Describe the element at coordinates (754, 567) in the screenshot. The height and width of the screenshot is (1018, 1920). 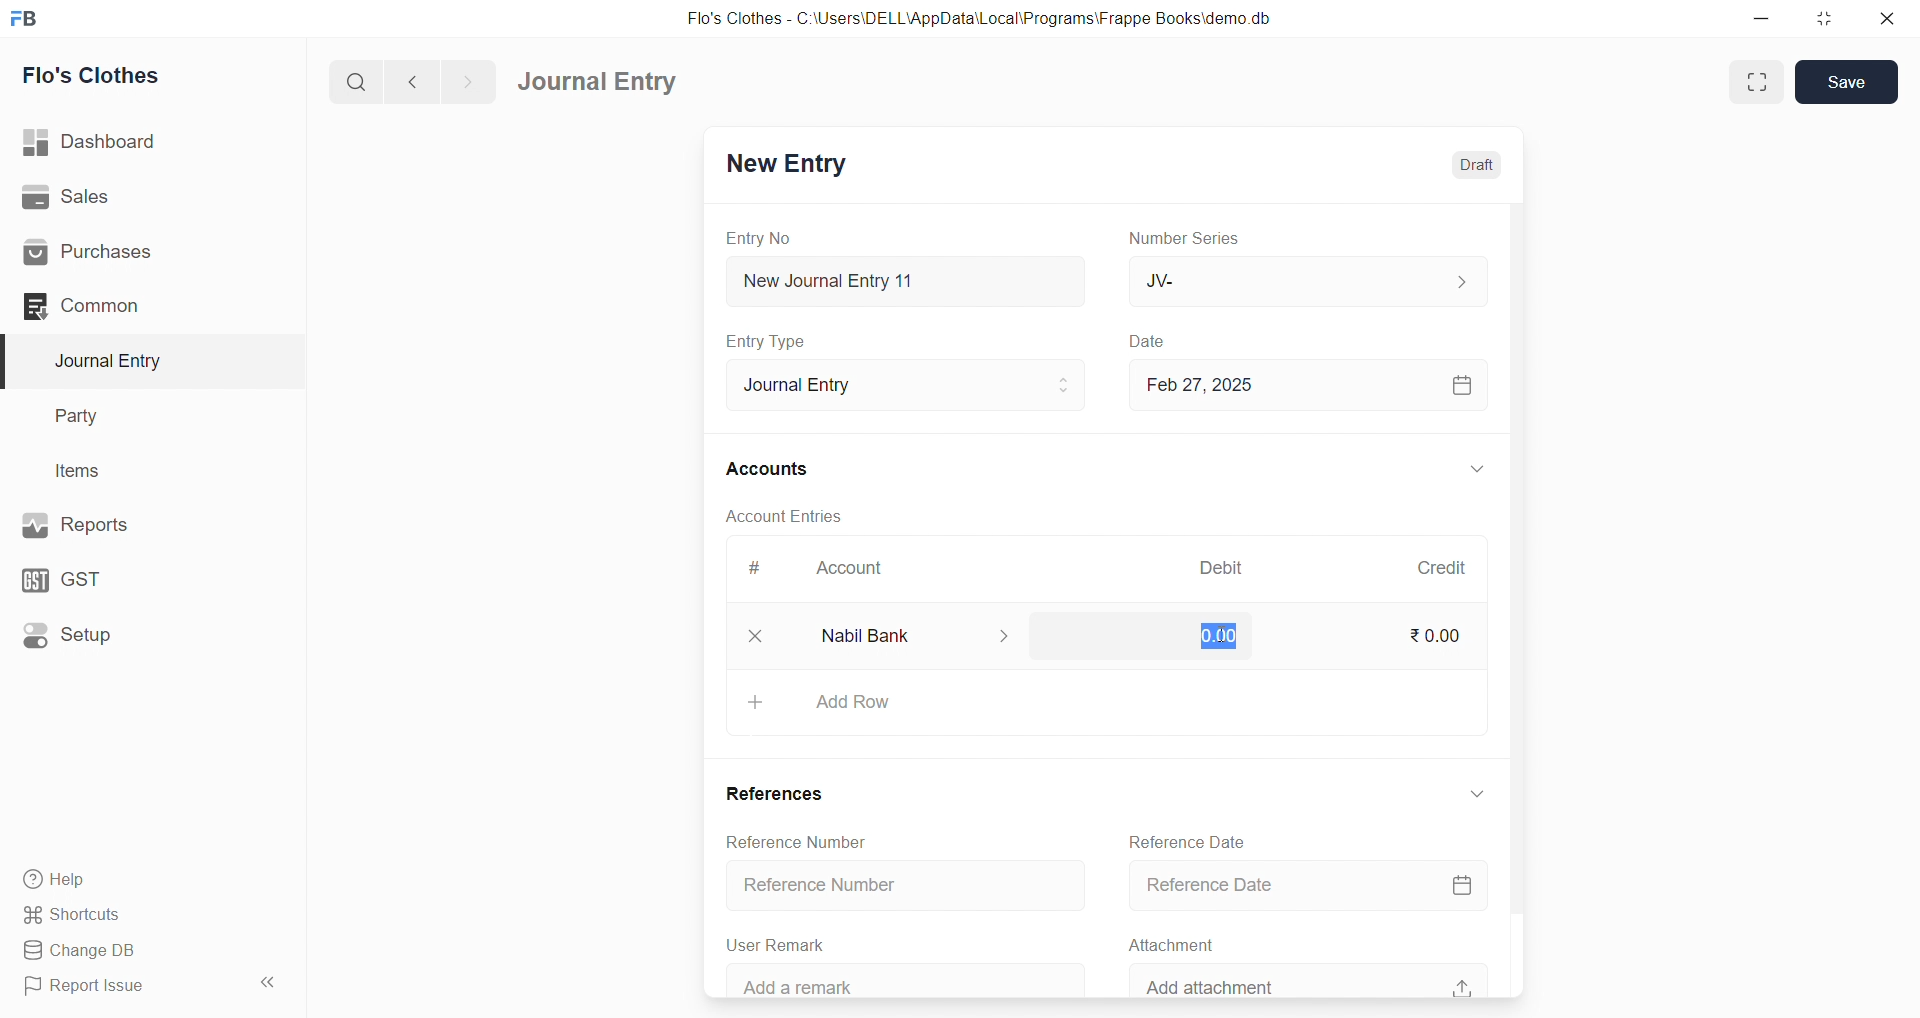
I see `#` at that location.